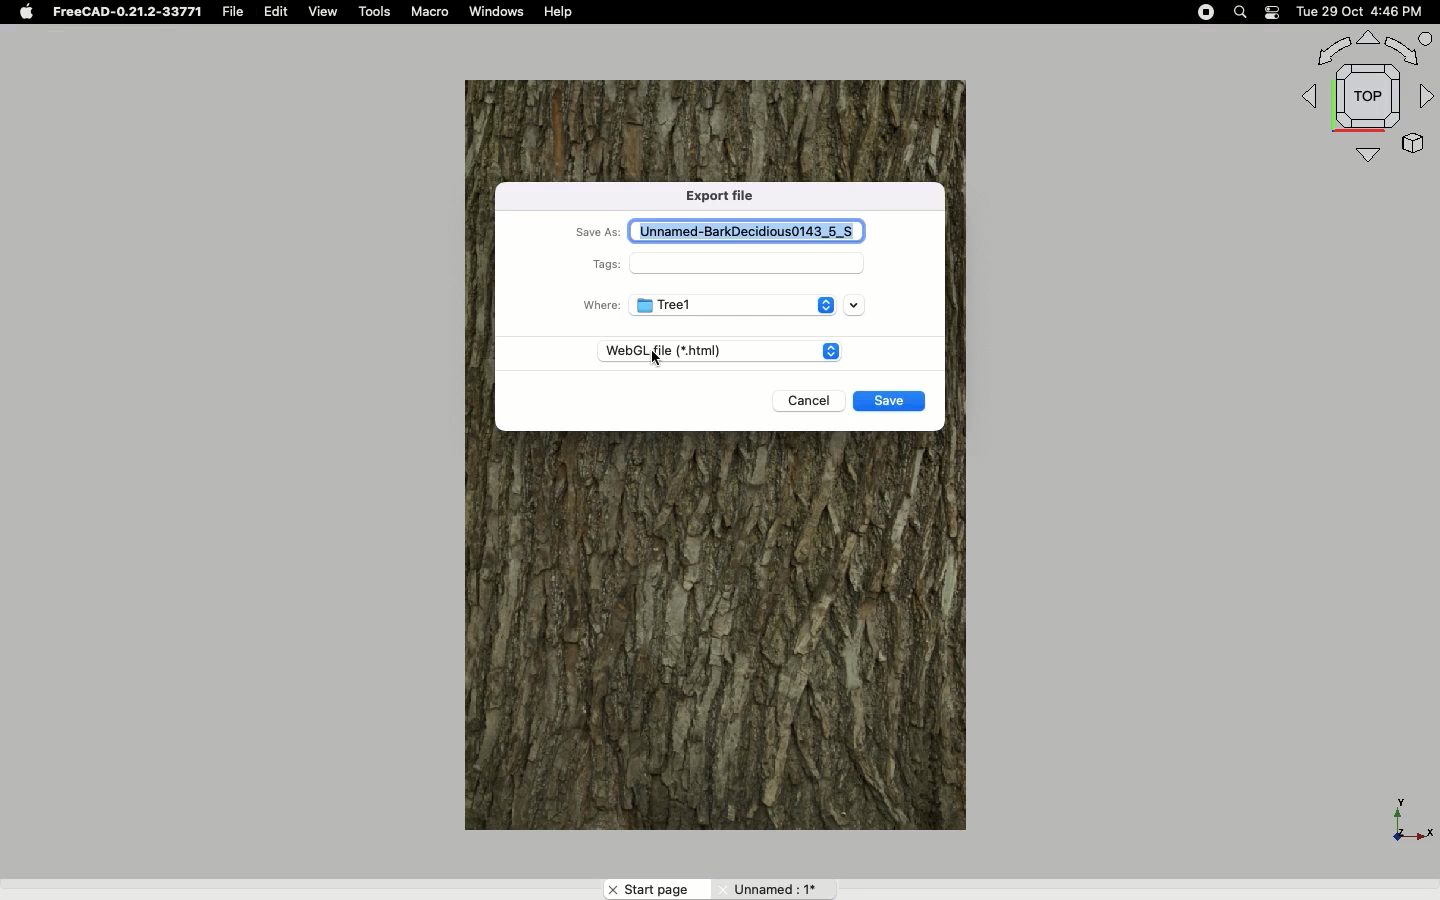  What do you see at coordinates (1272, 12) in the screenshot?
I see `Notification` at bounding box center [1272, 12].